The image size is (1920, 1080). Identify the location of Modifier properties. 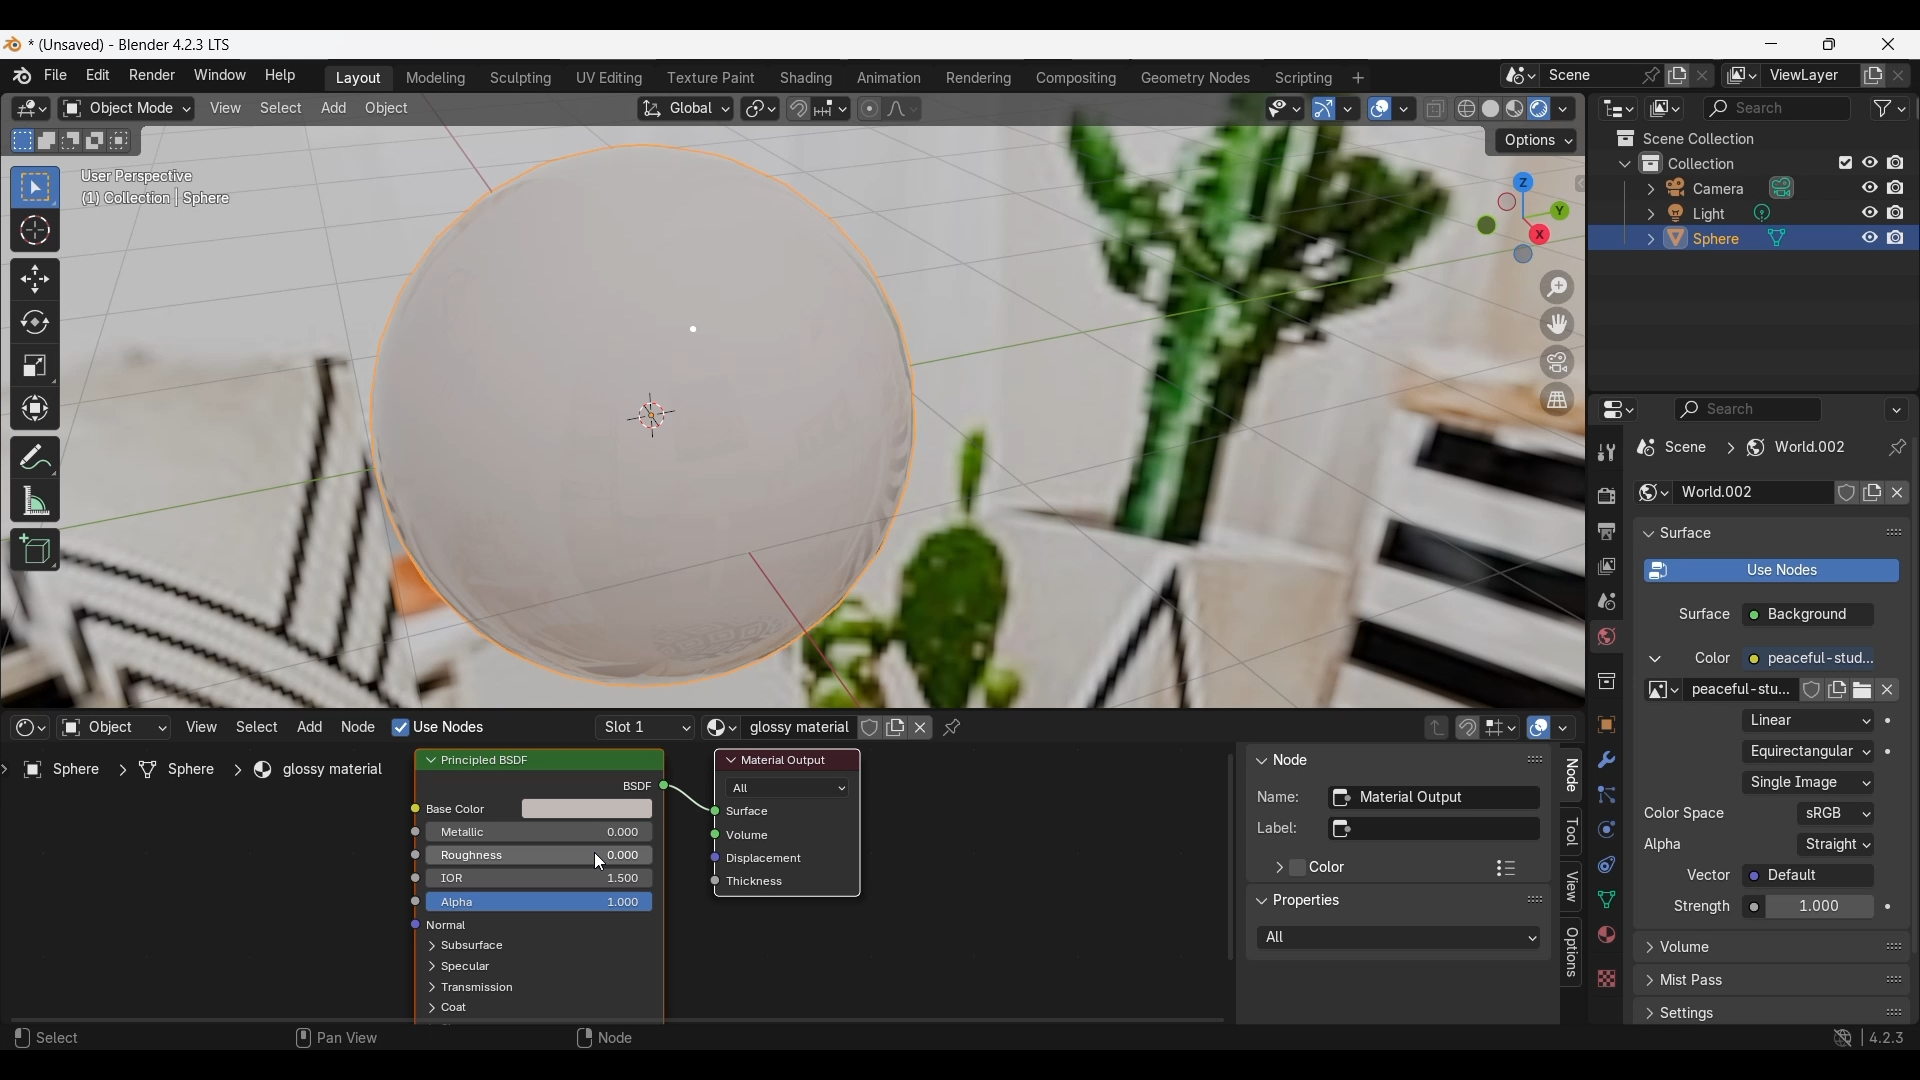
(1605, 759).